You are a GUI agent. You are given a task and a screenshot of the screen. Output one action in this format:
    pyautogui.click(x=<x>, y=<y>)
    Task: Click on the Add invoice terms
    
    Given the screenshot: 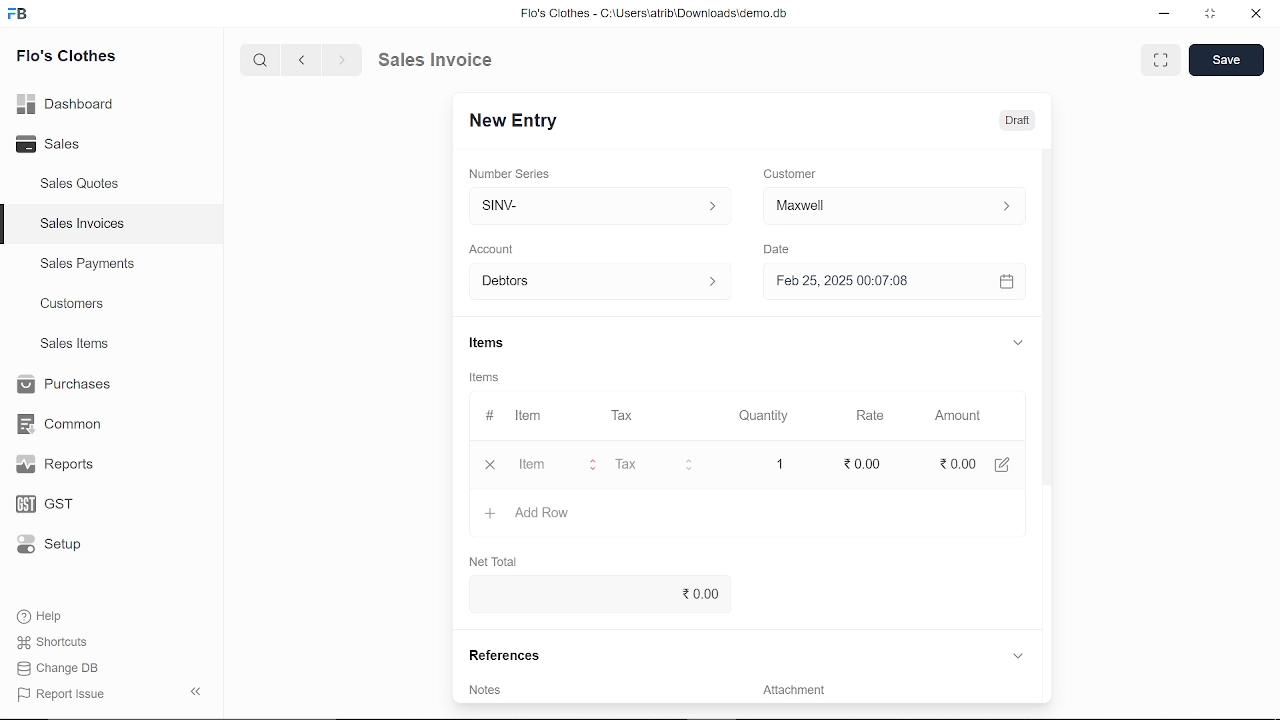 What is the action you would take?
    pyautogui.click(x=593, y=694)
    